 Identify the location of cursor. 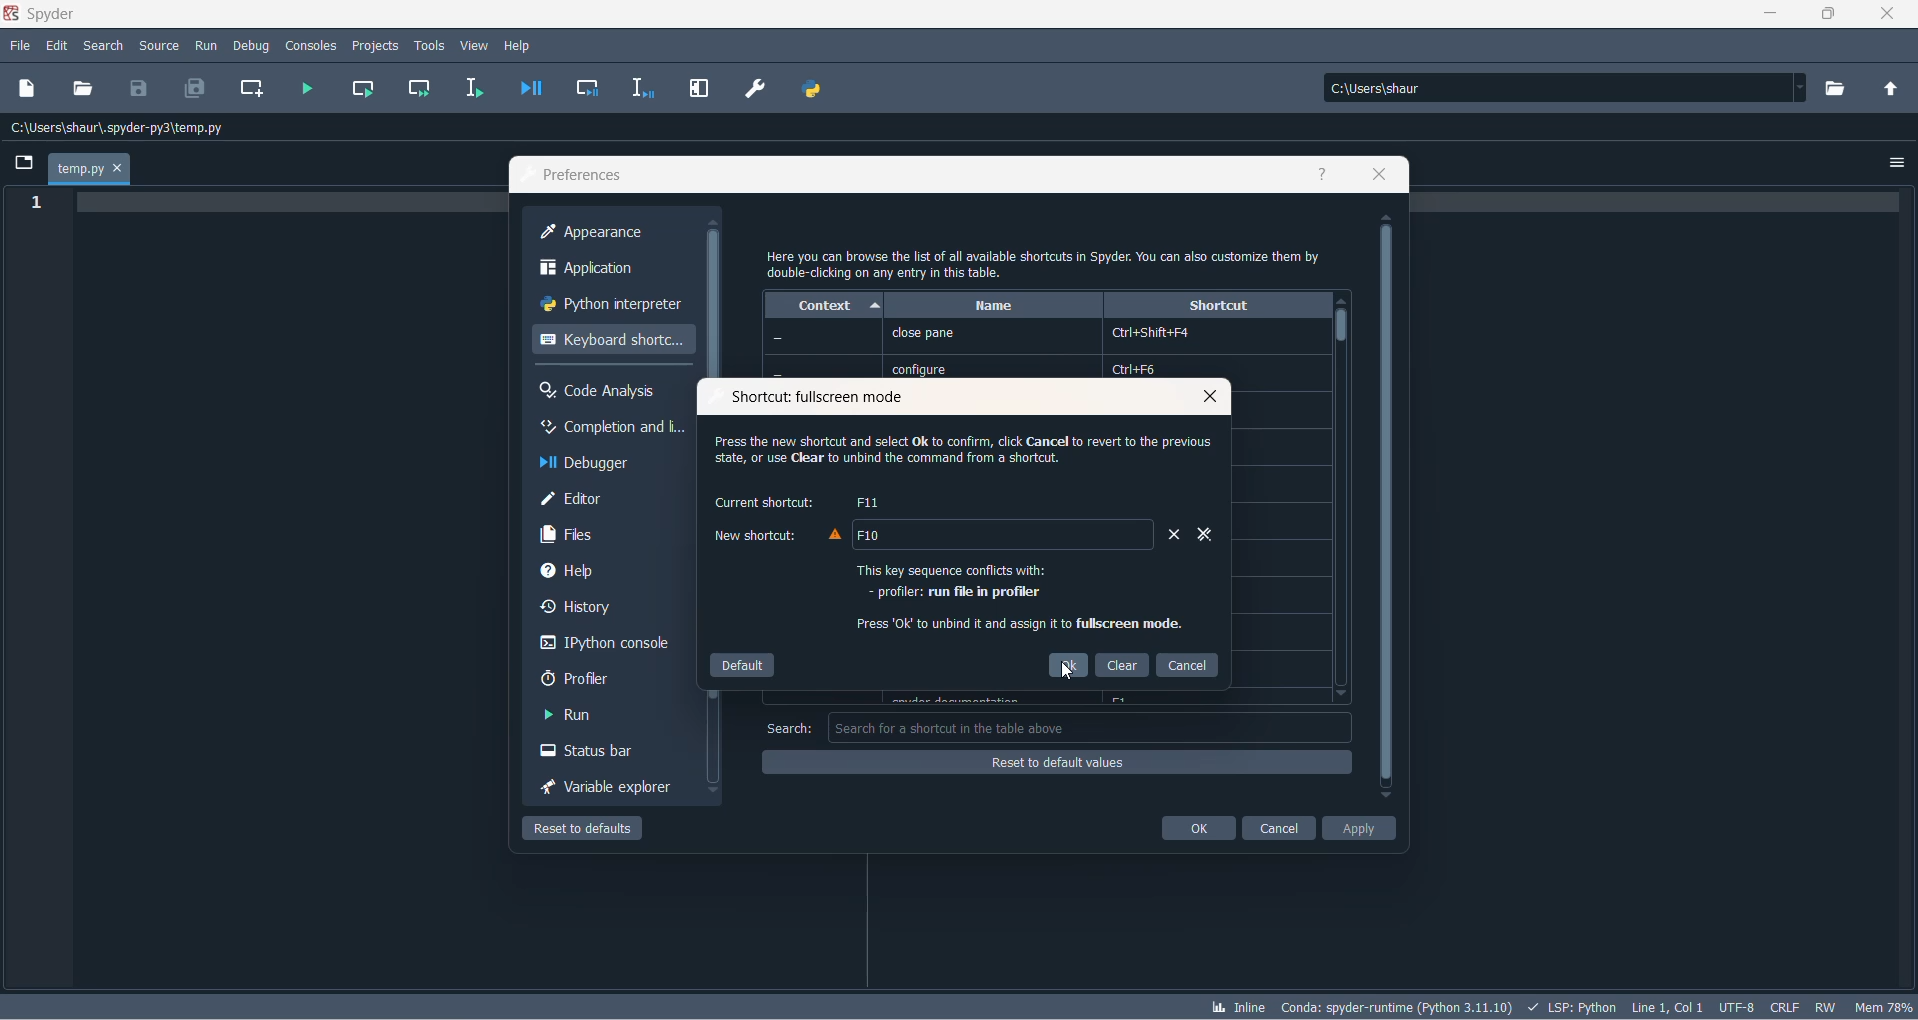
(1070, 674).